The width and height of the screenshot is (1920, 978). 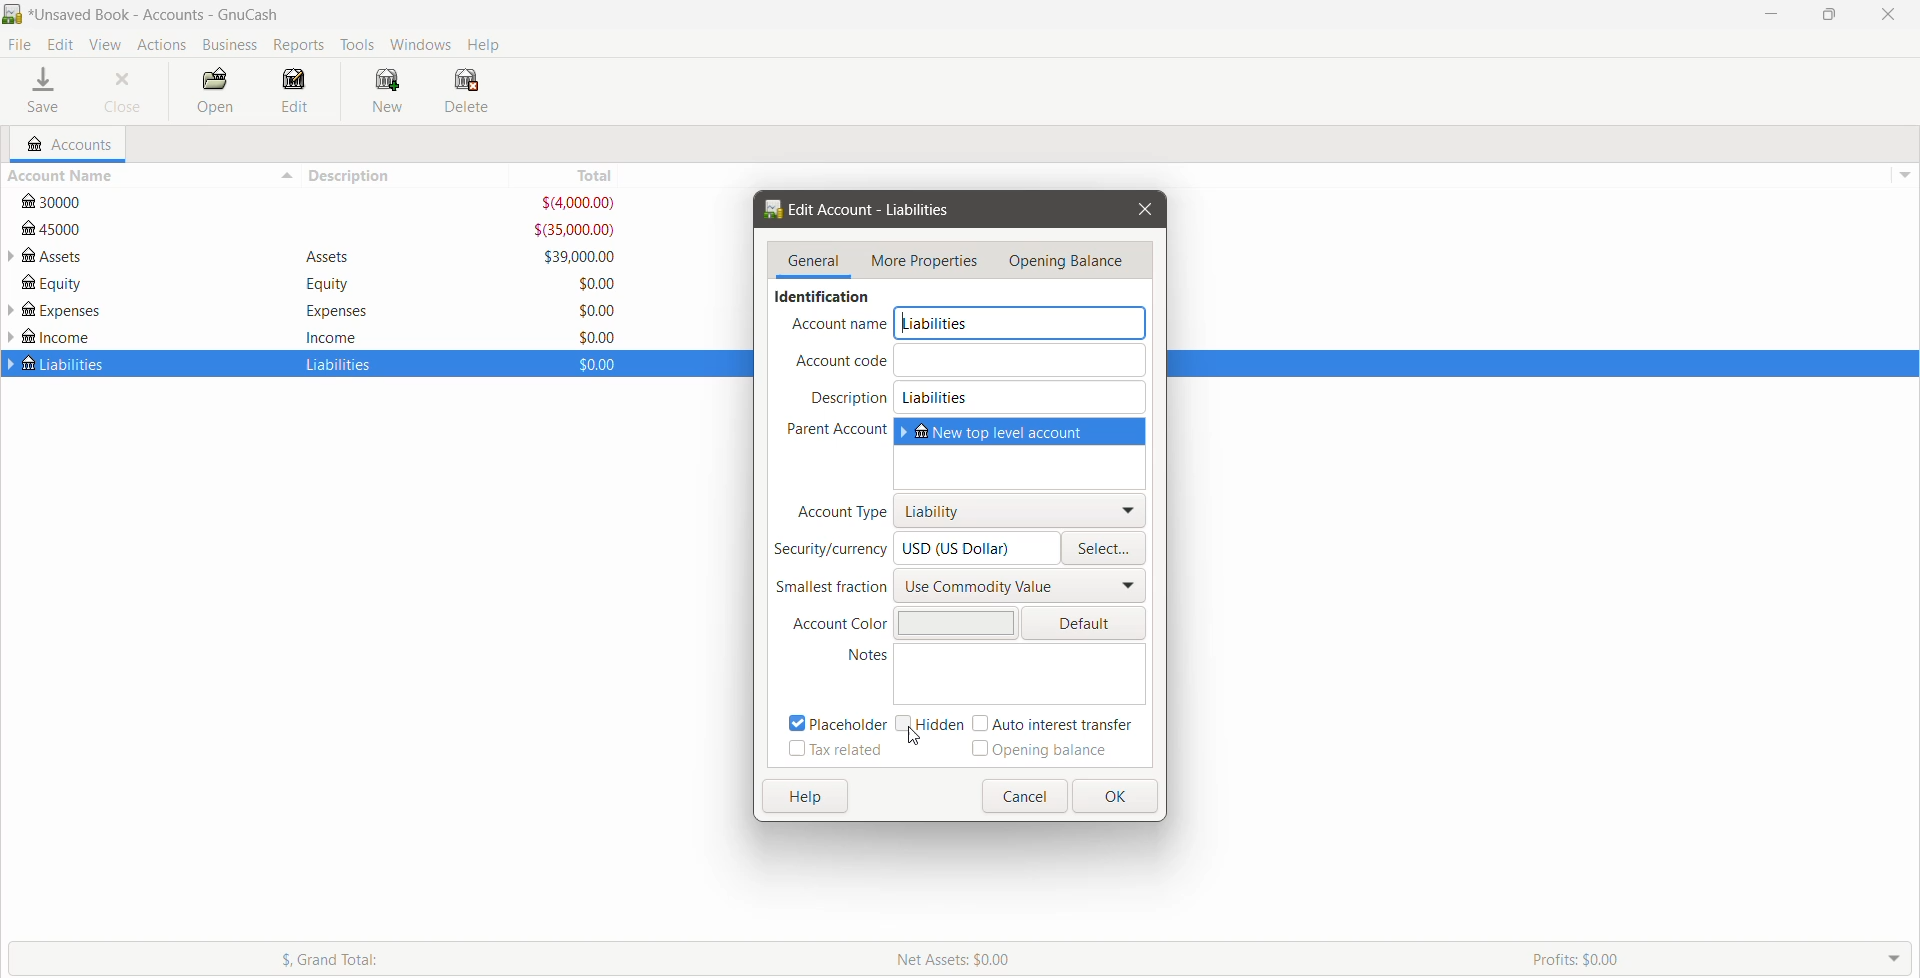 What do you see at coordinates (1072, 261) in the screenshot?
I see `Opening Balance` at bounding box center [1072, 261].